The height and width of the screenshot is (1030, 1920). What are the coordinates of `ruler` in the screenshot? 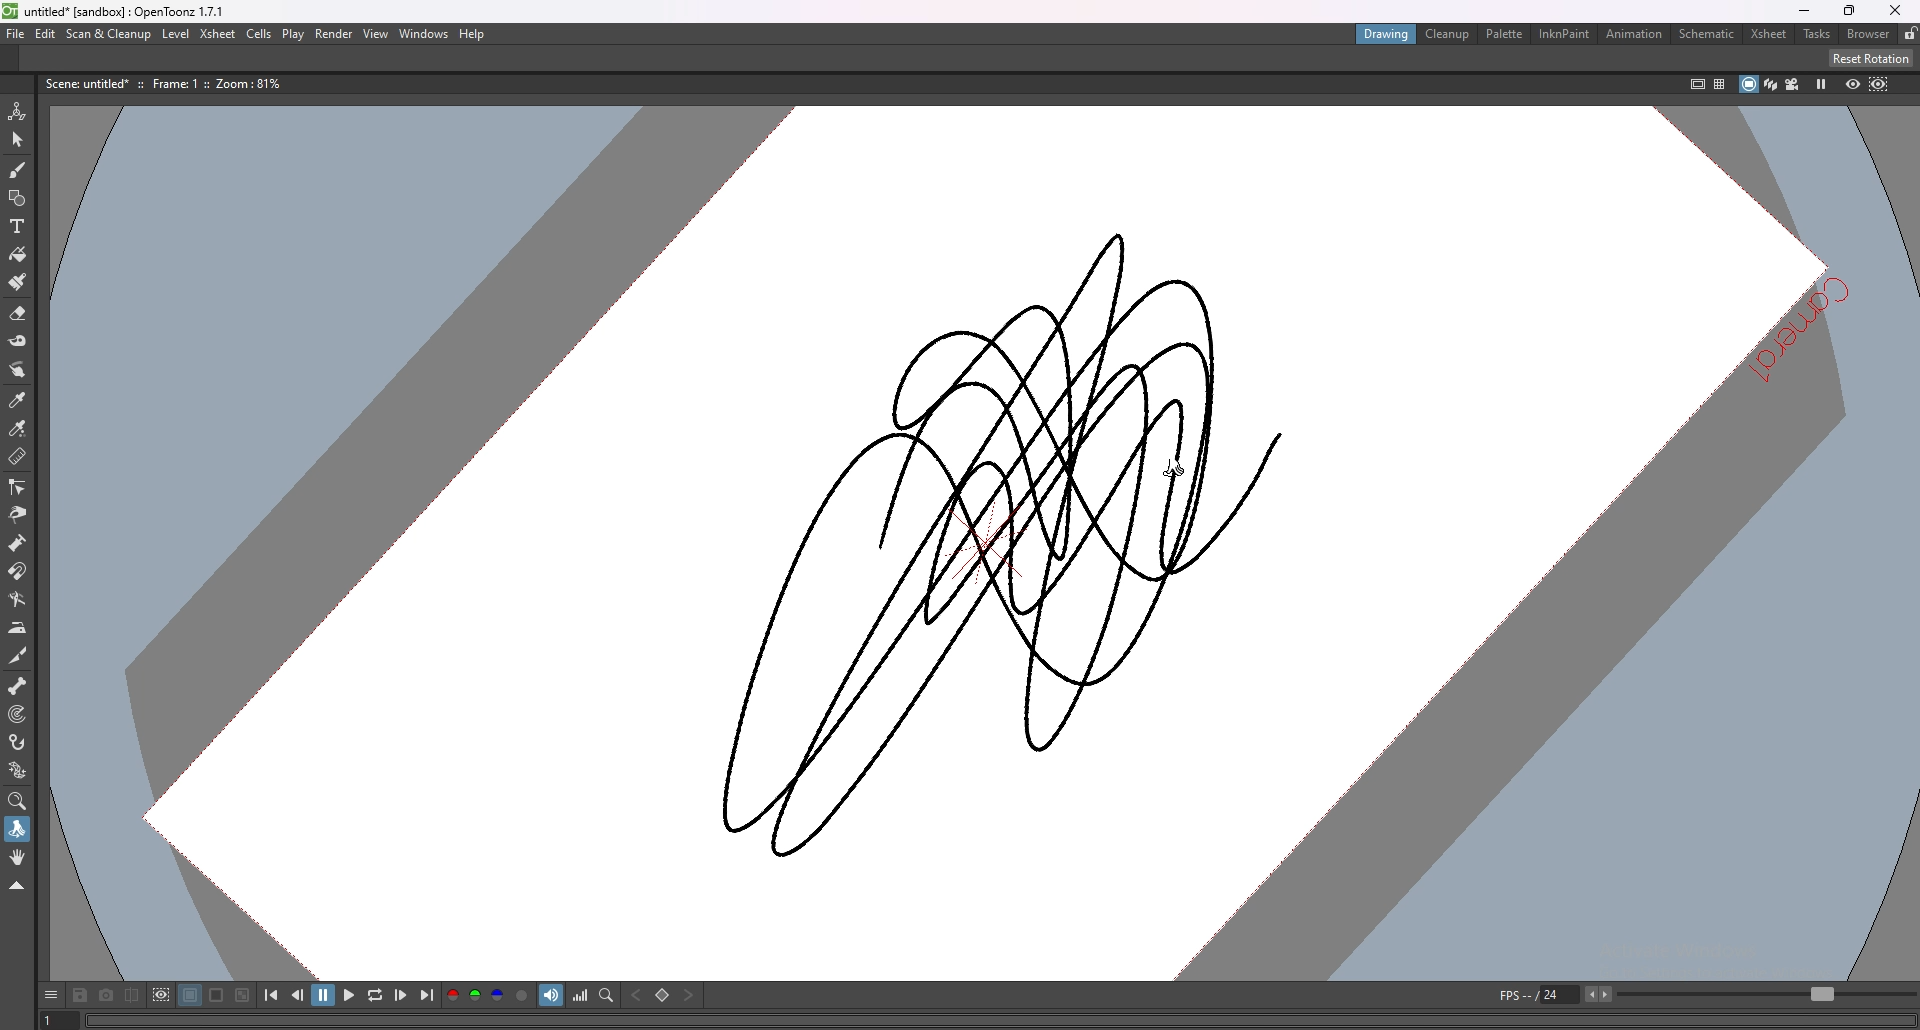 It's located at (17, 458).